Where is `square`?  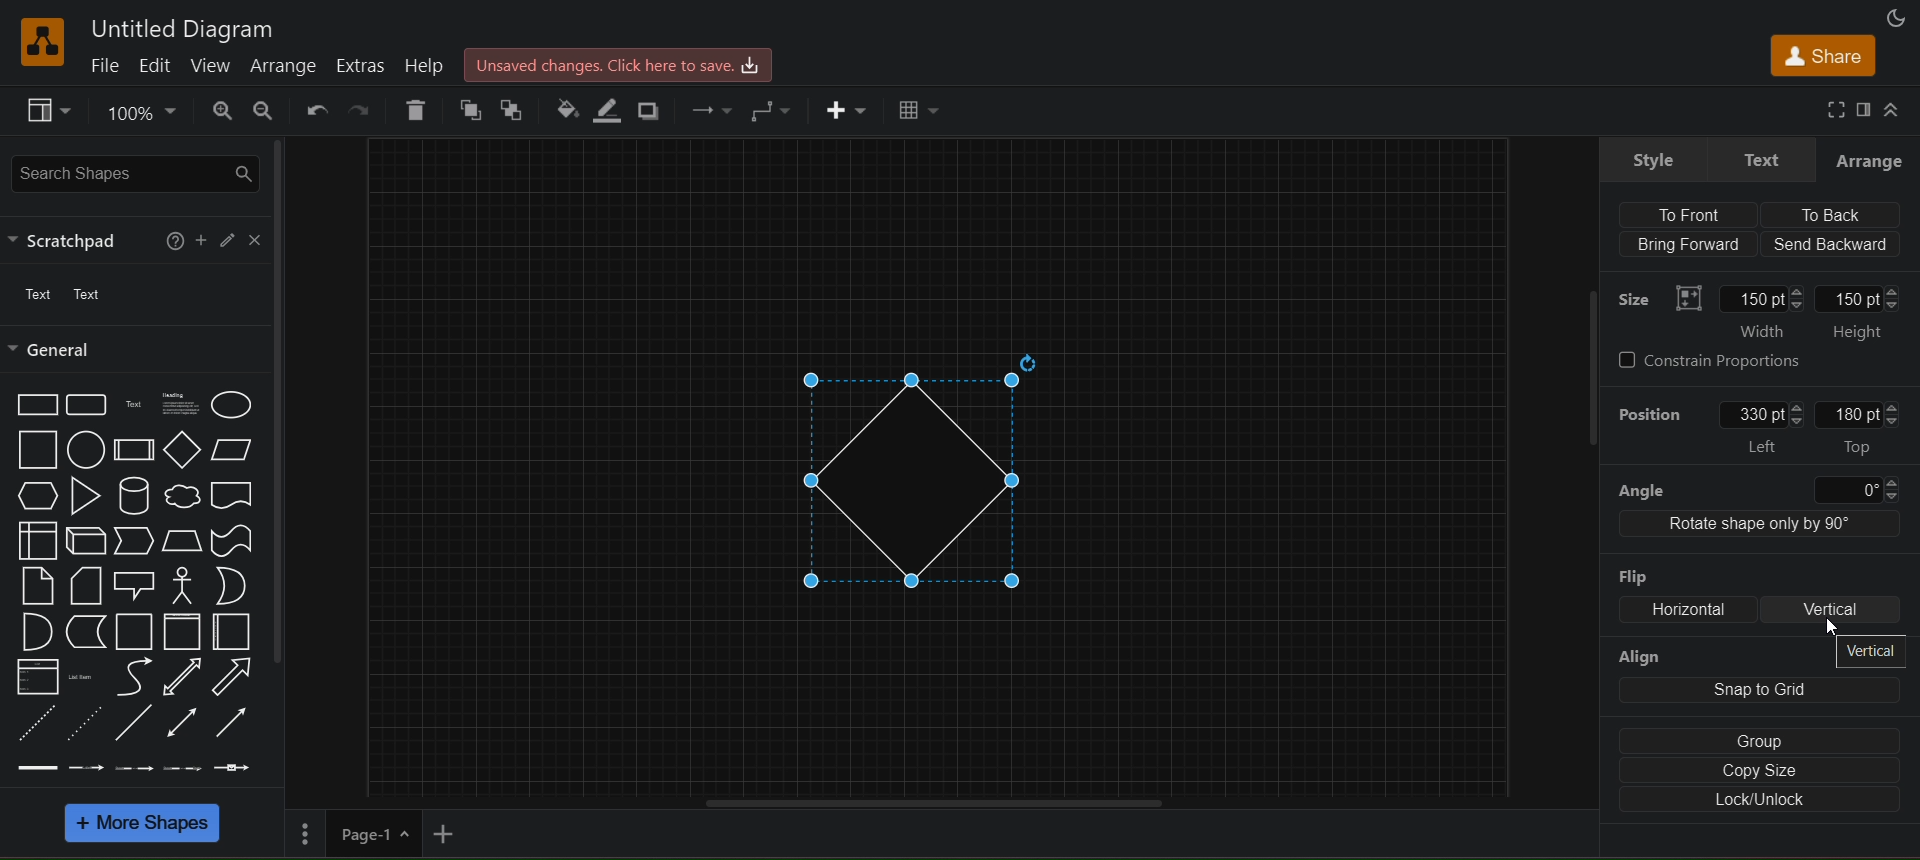
square is located at coordinates (37, 452).